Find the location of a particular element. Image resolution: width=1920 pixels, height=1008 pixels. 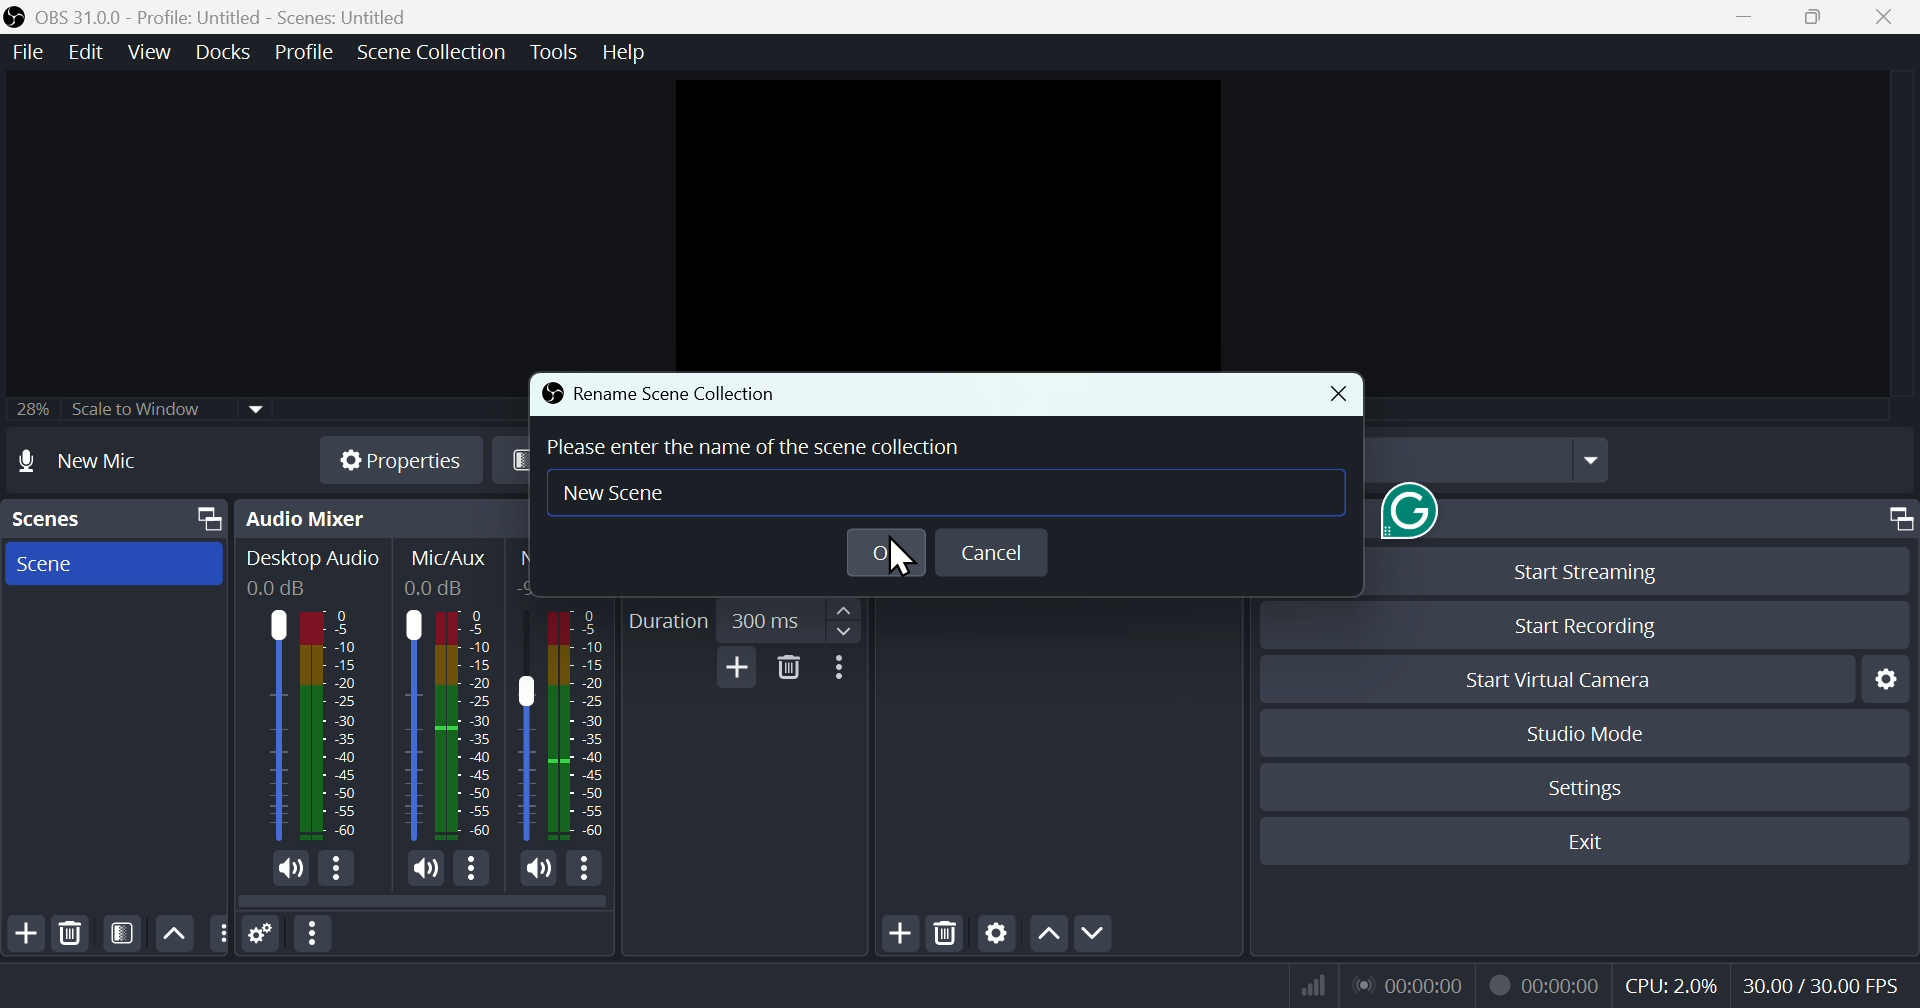

new scene is located at coordinates (629, 495).